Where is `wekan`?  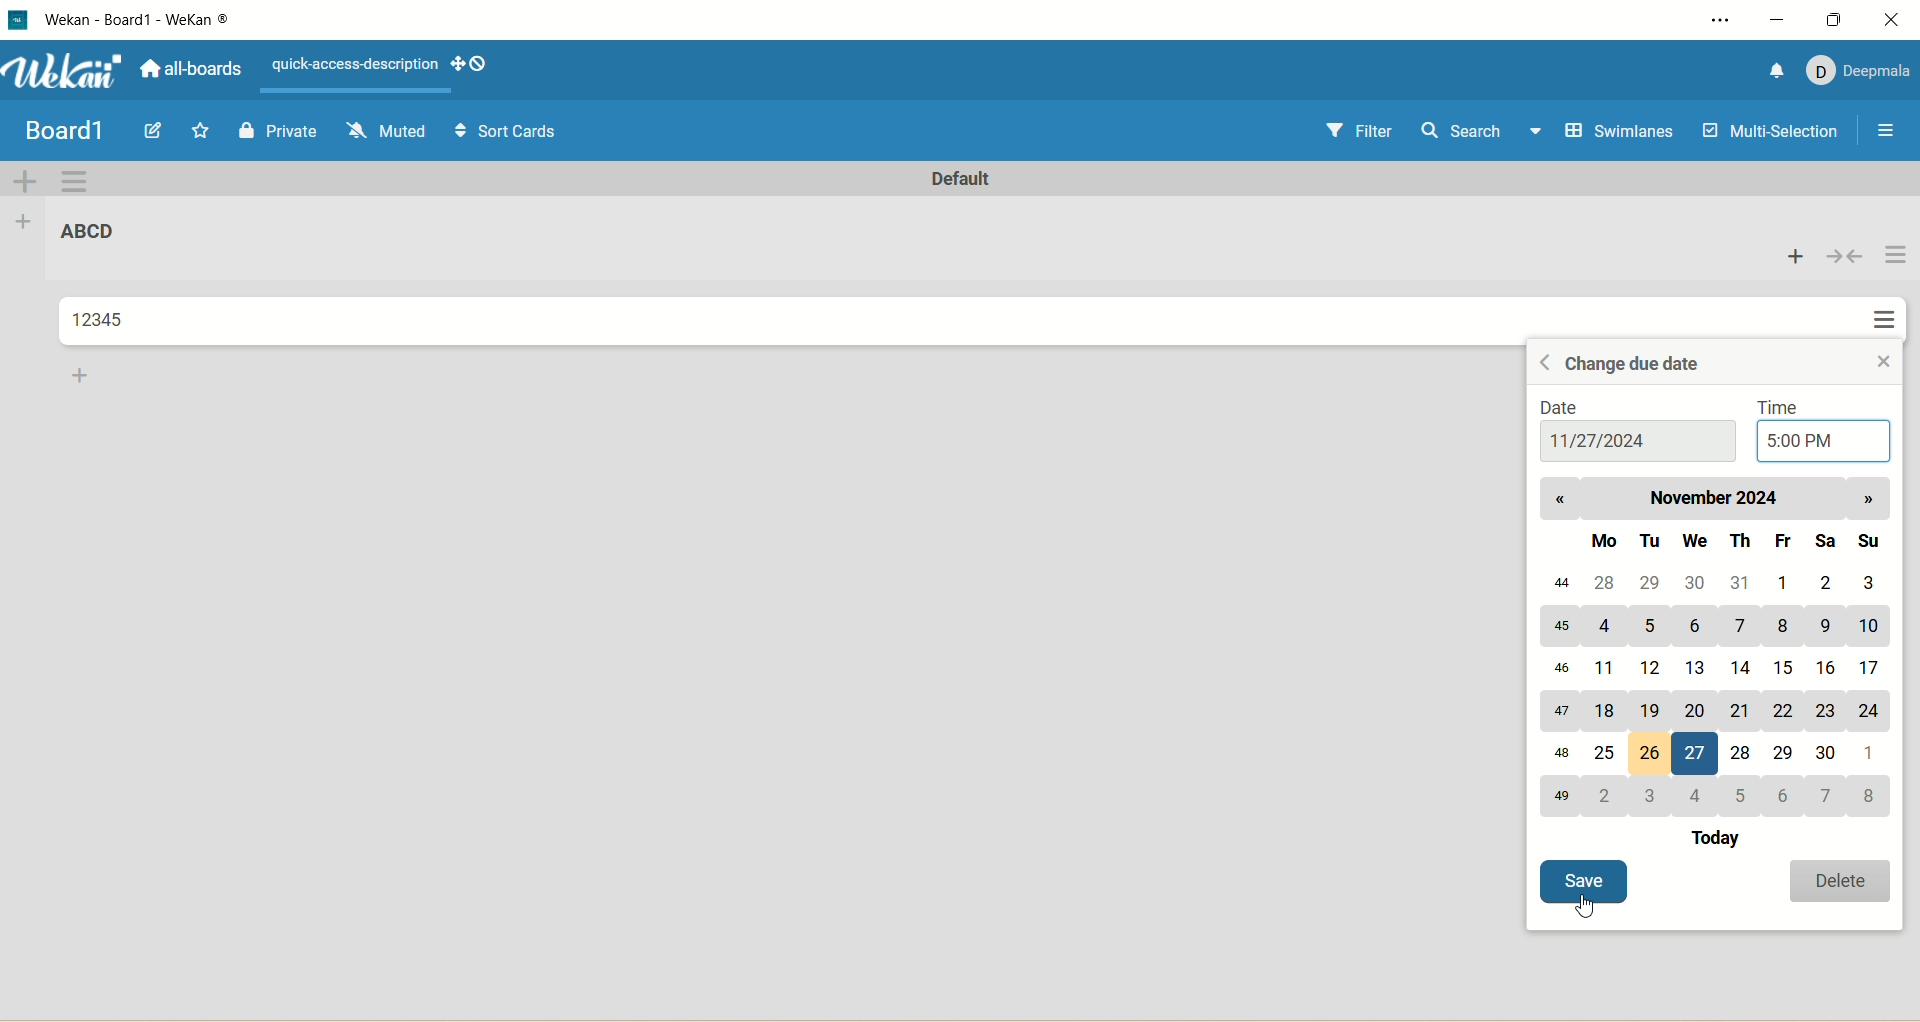
wekan is located at coordinates (70, 72).